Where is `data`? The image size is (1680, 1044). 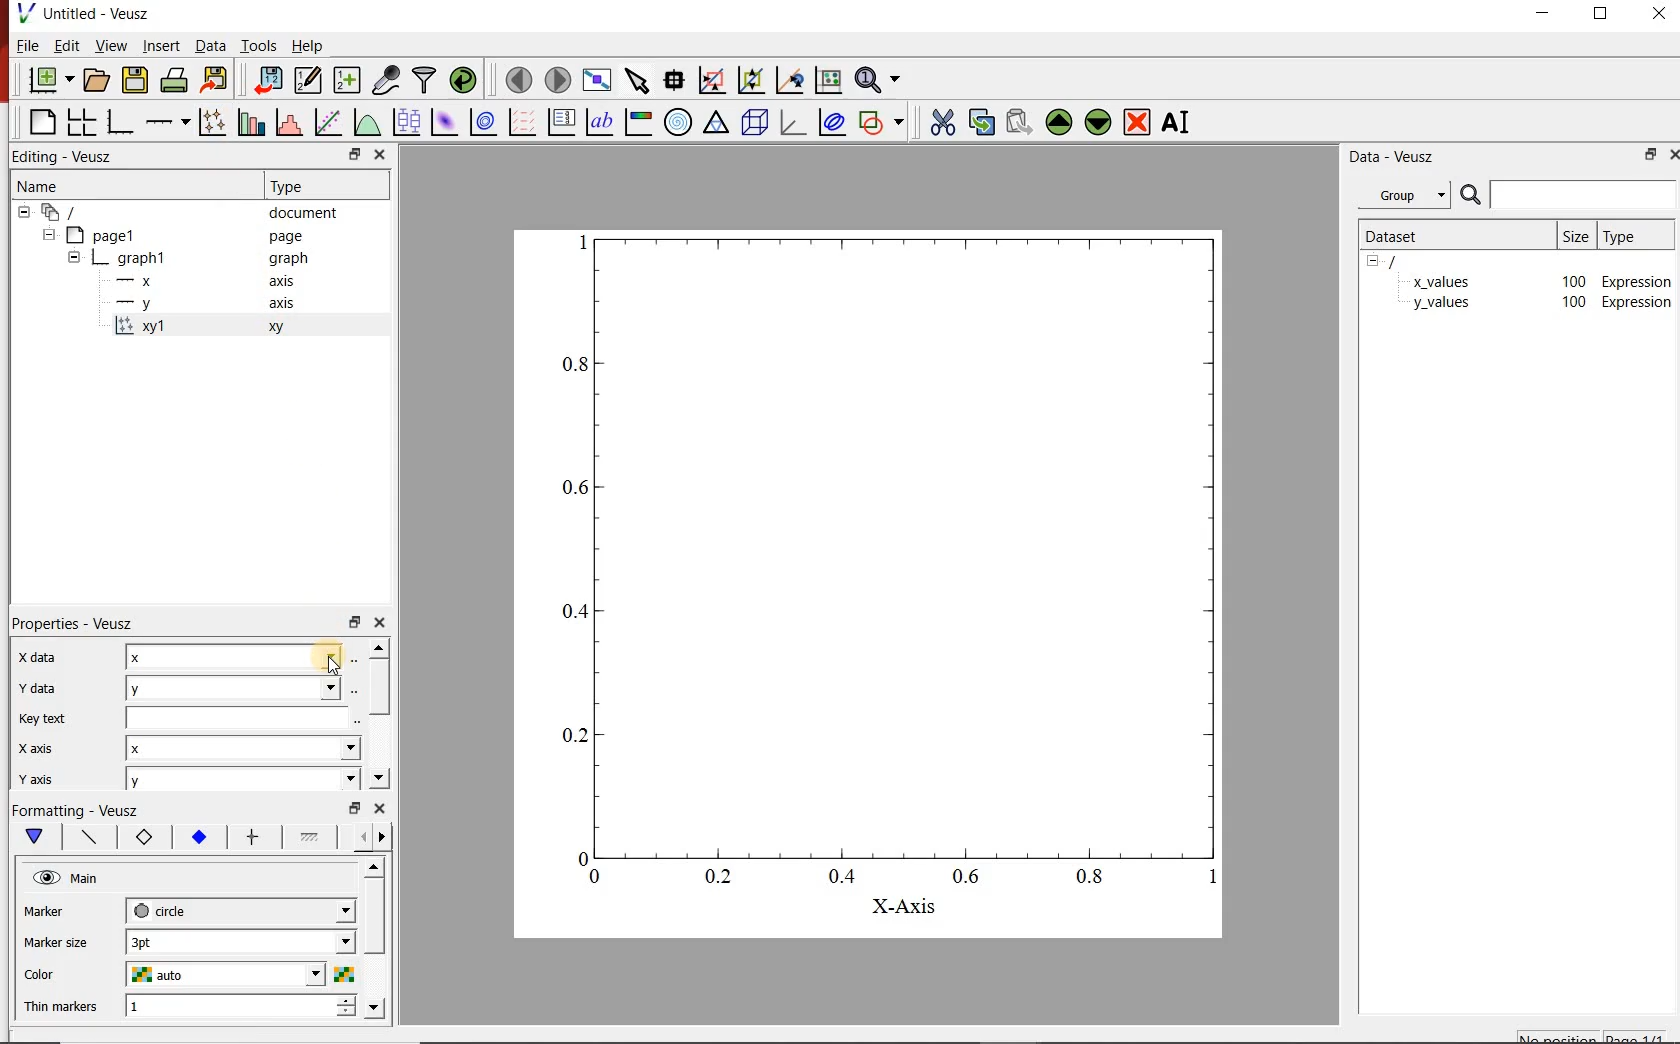 data is located at coordinates (210, 45).